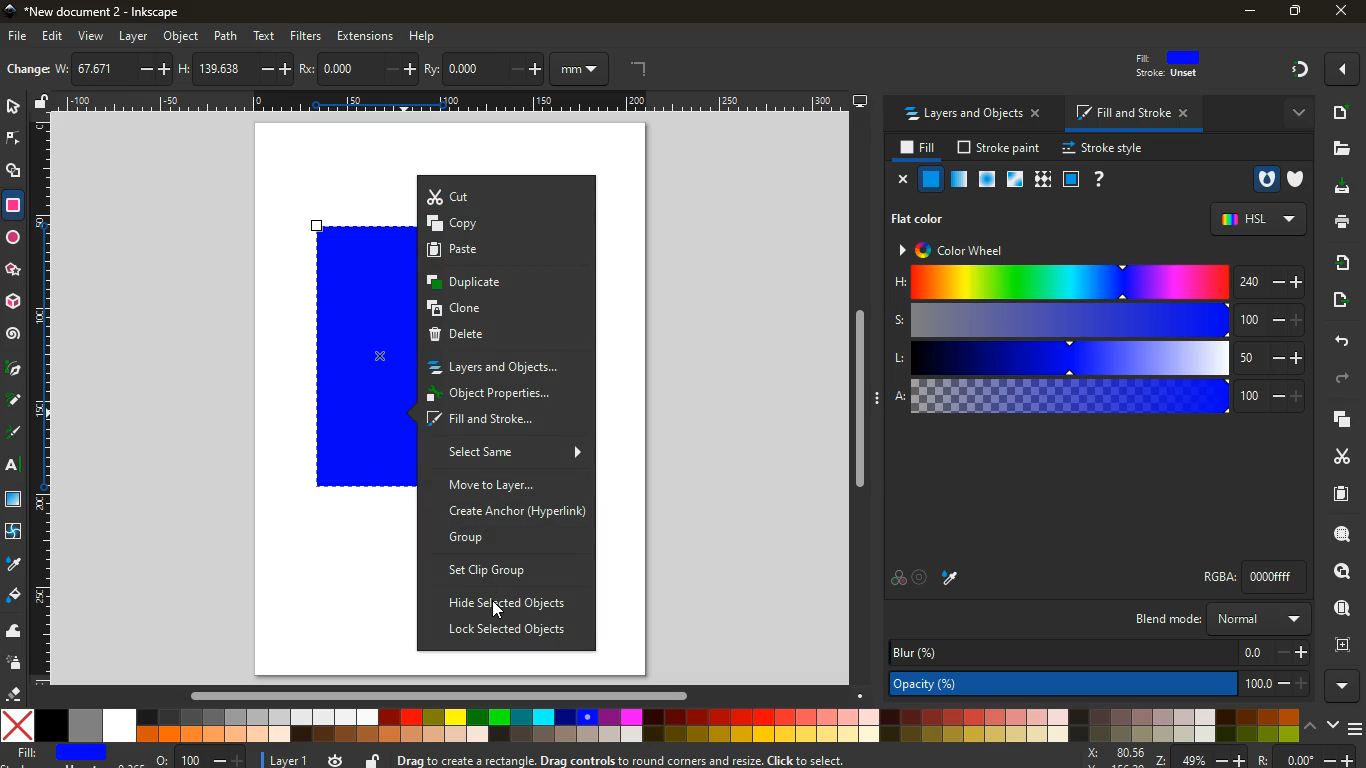 Image resolution: width=1366 pixels, height=768 pixels. I want to click on , so click(453, 101).